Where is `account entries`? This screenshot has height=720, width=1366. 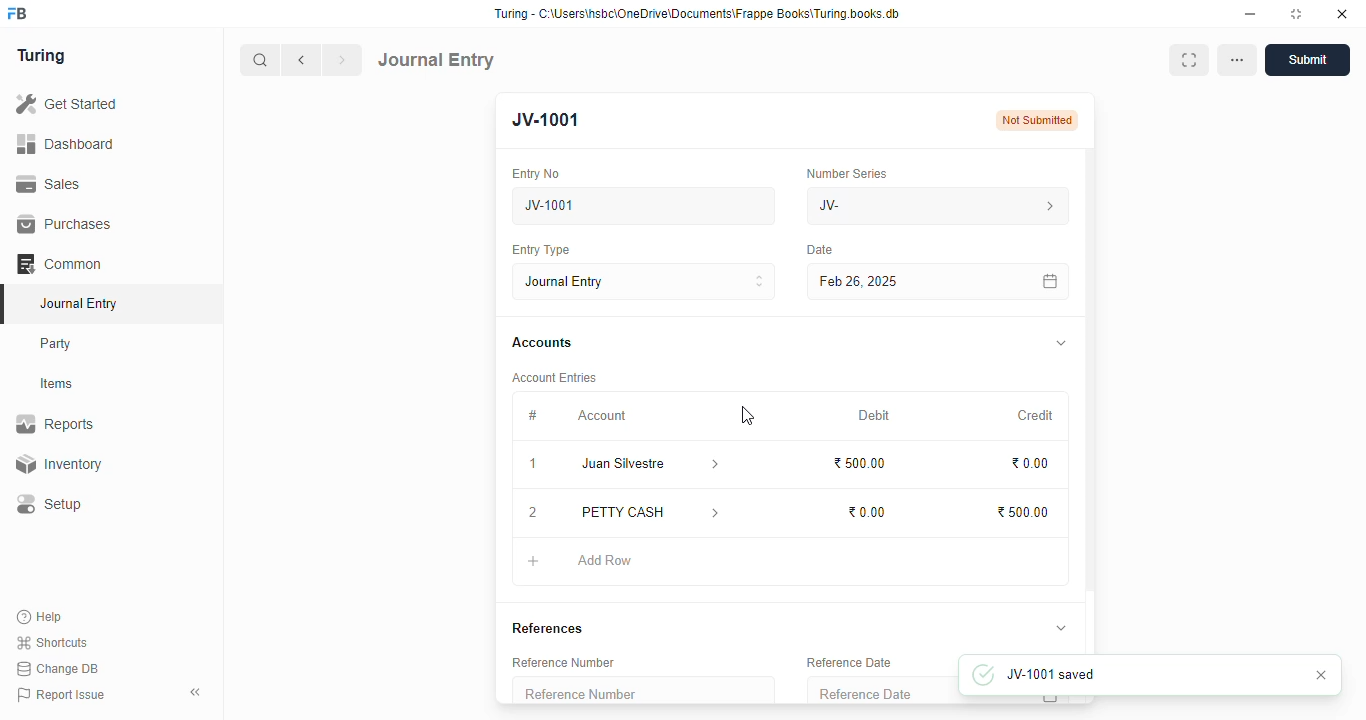
account entries is located at coordinates (554, 377).